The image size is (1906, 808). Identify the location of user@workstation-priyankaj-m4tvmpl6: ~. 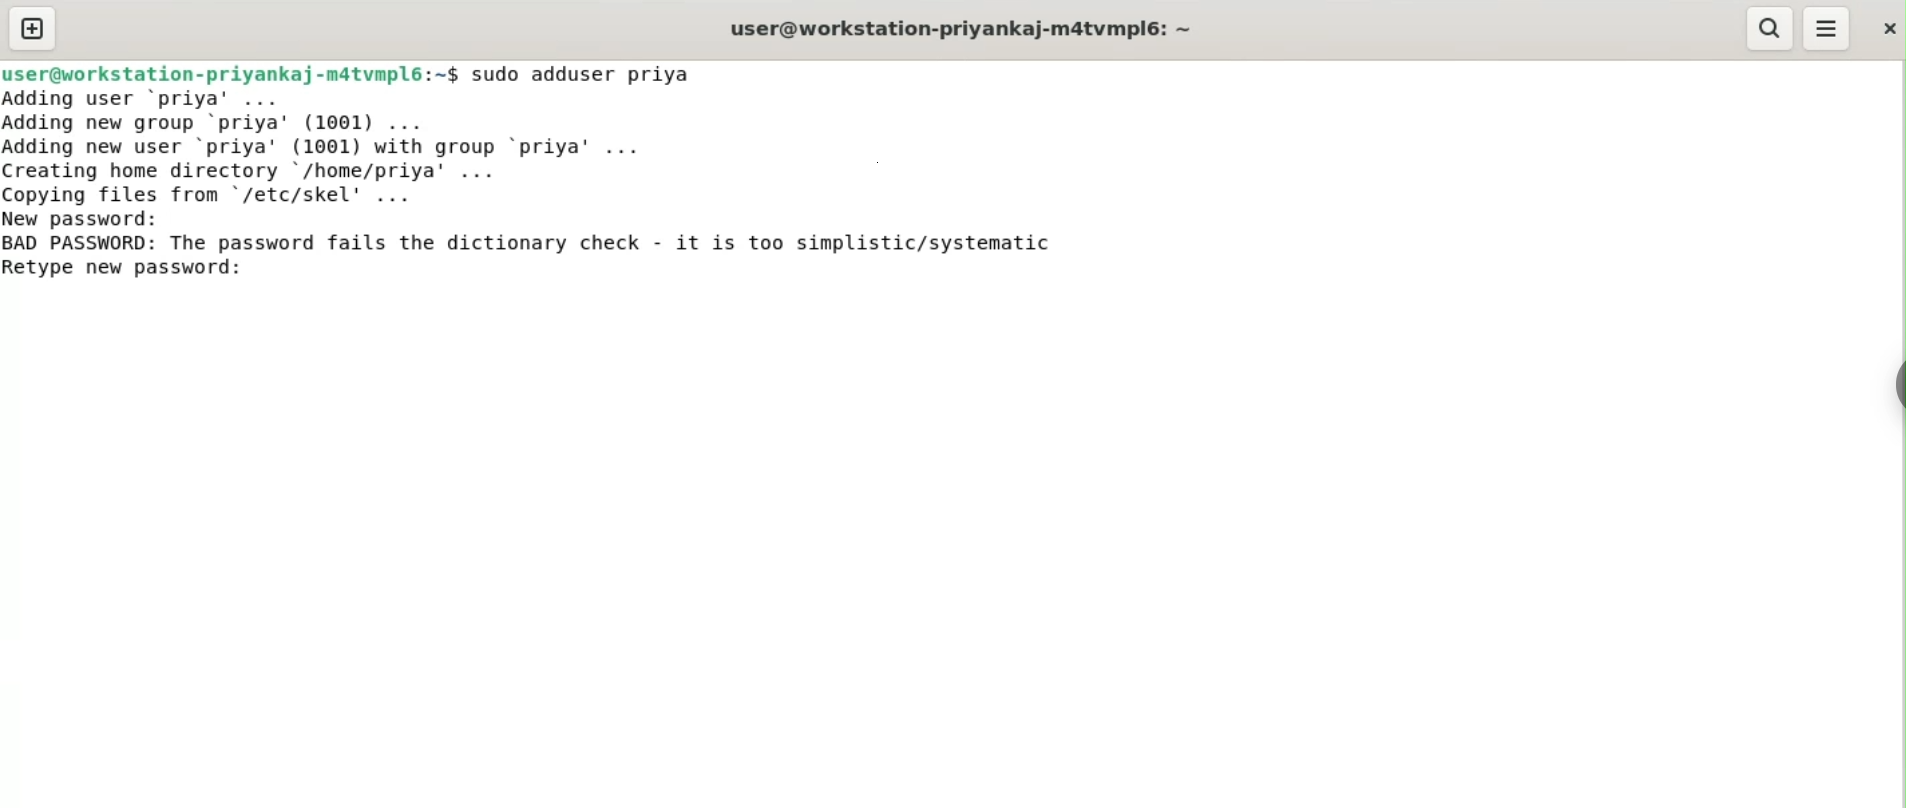
(961, 31).